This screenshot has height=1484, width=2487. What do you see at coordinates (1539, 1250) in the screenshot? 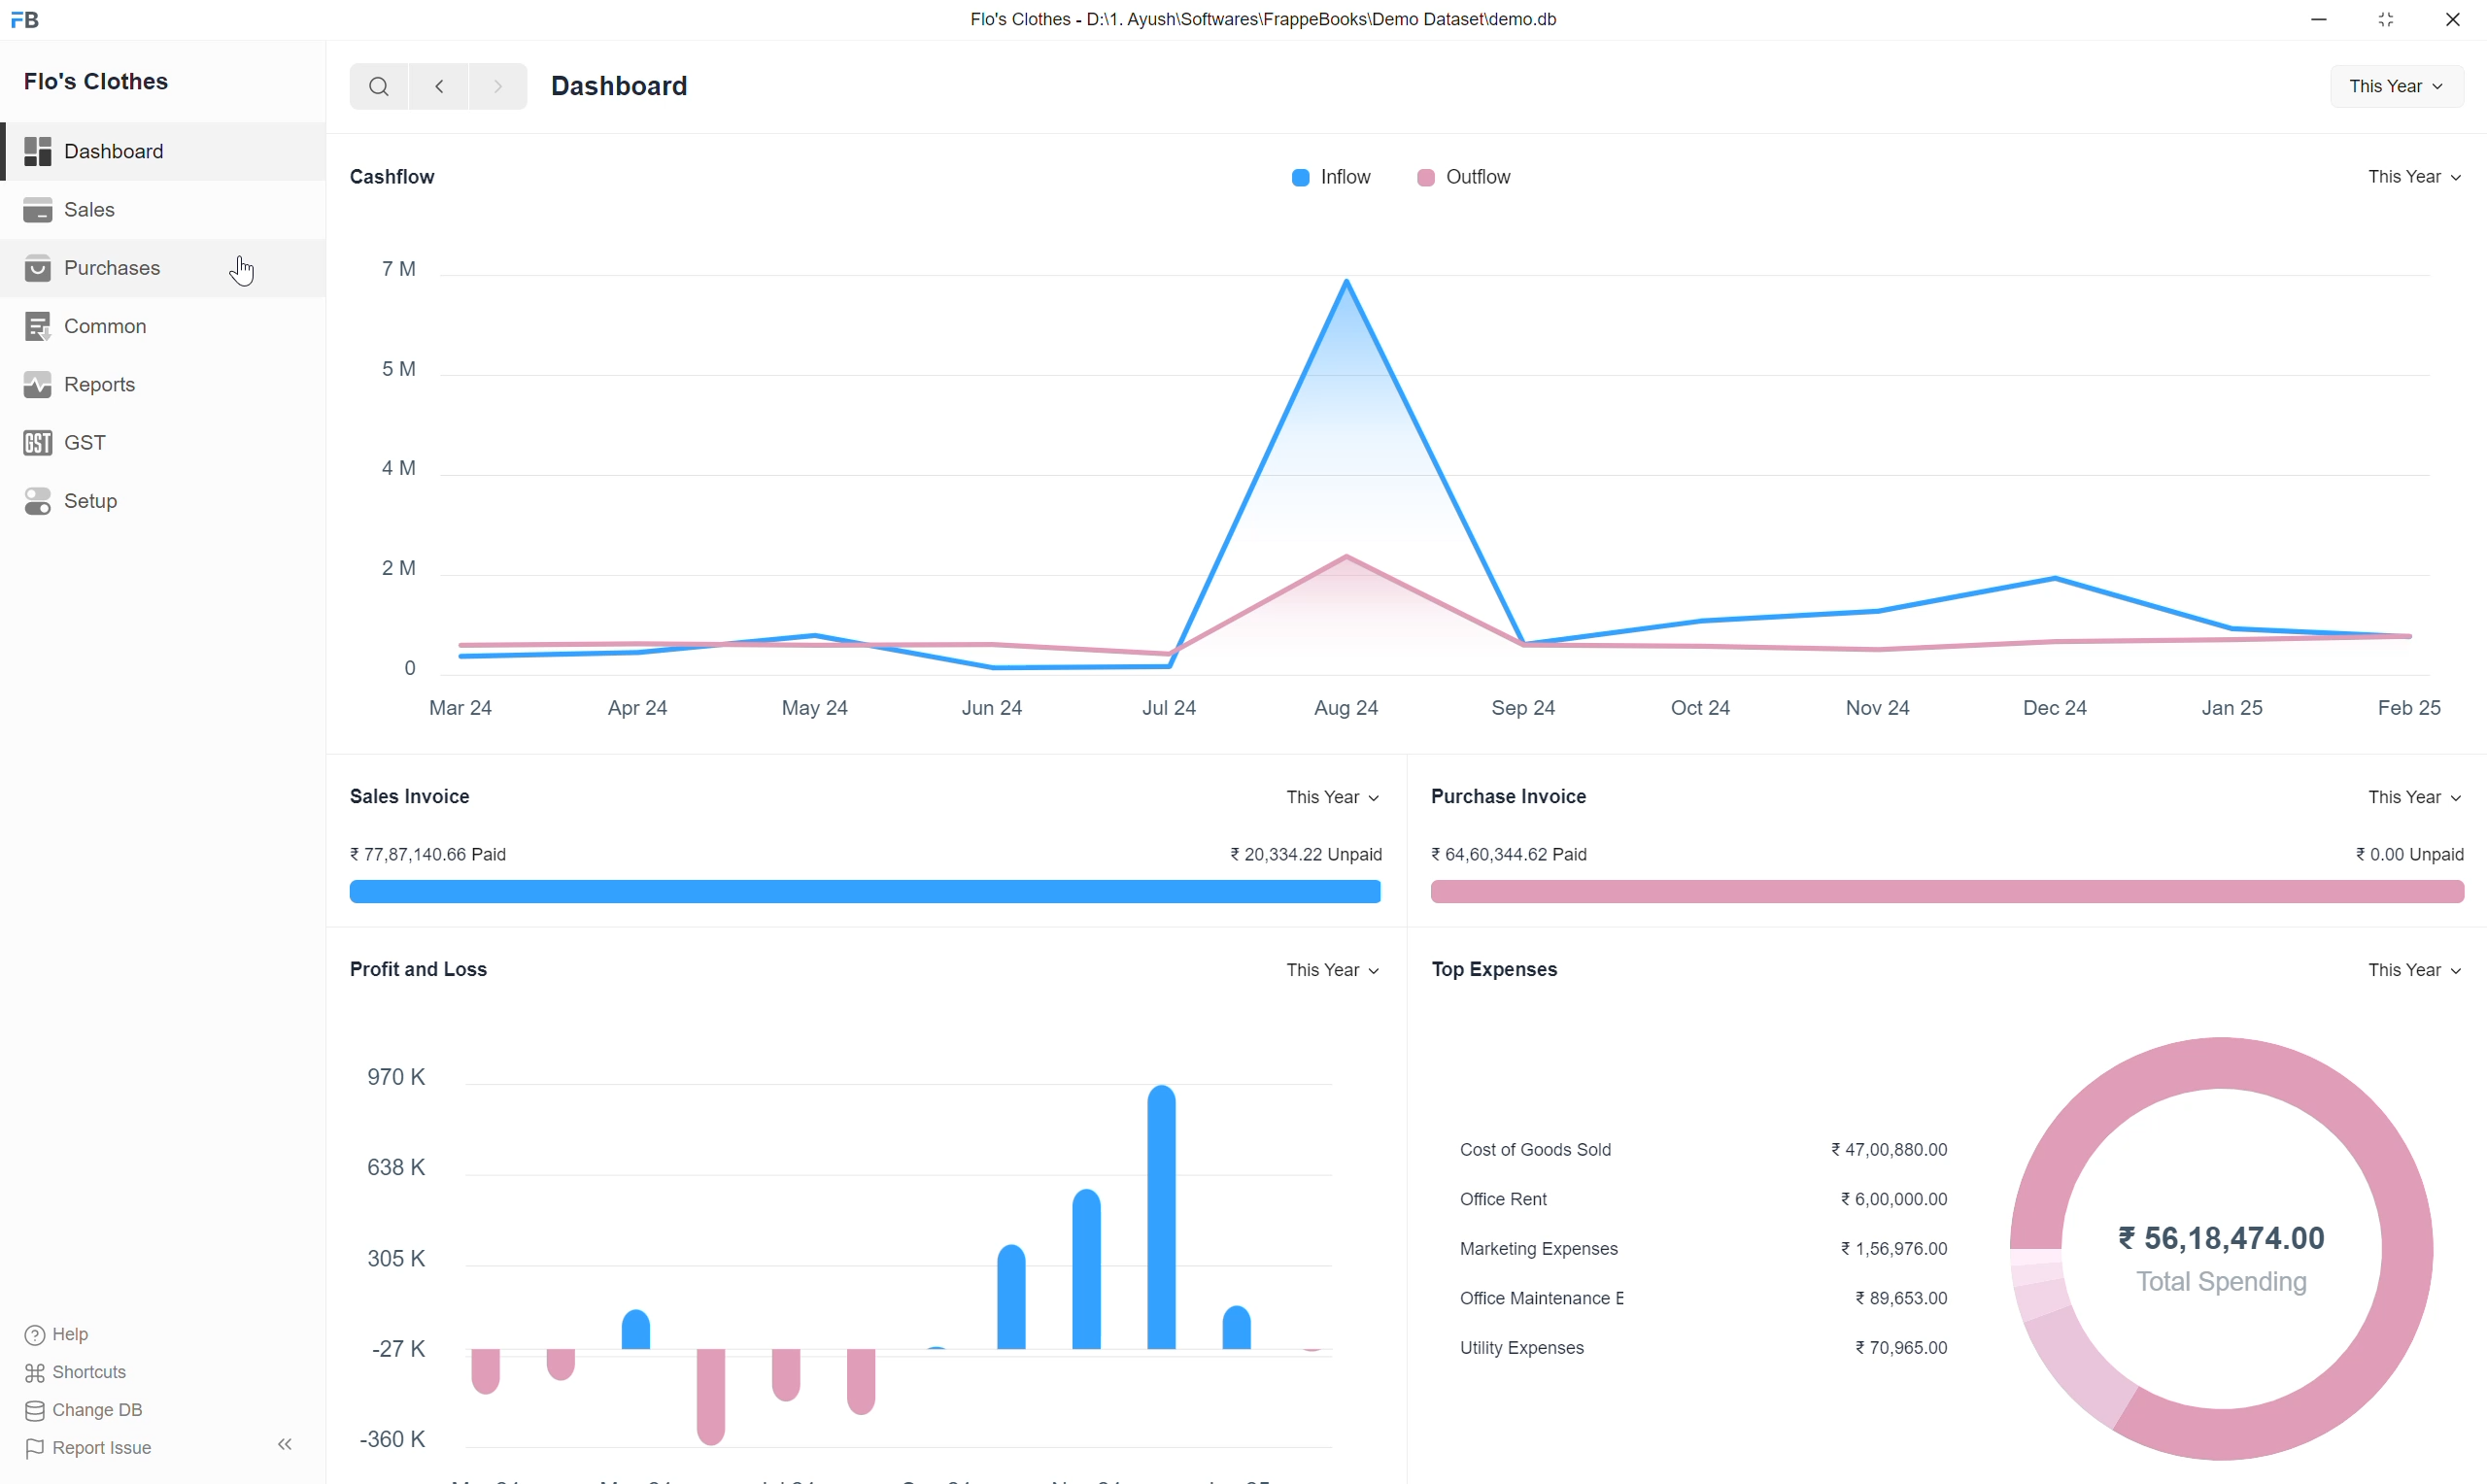
I see `Marketing Expenses` at bounding box center [1539, 1250].